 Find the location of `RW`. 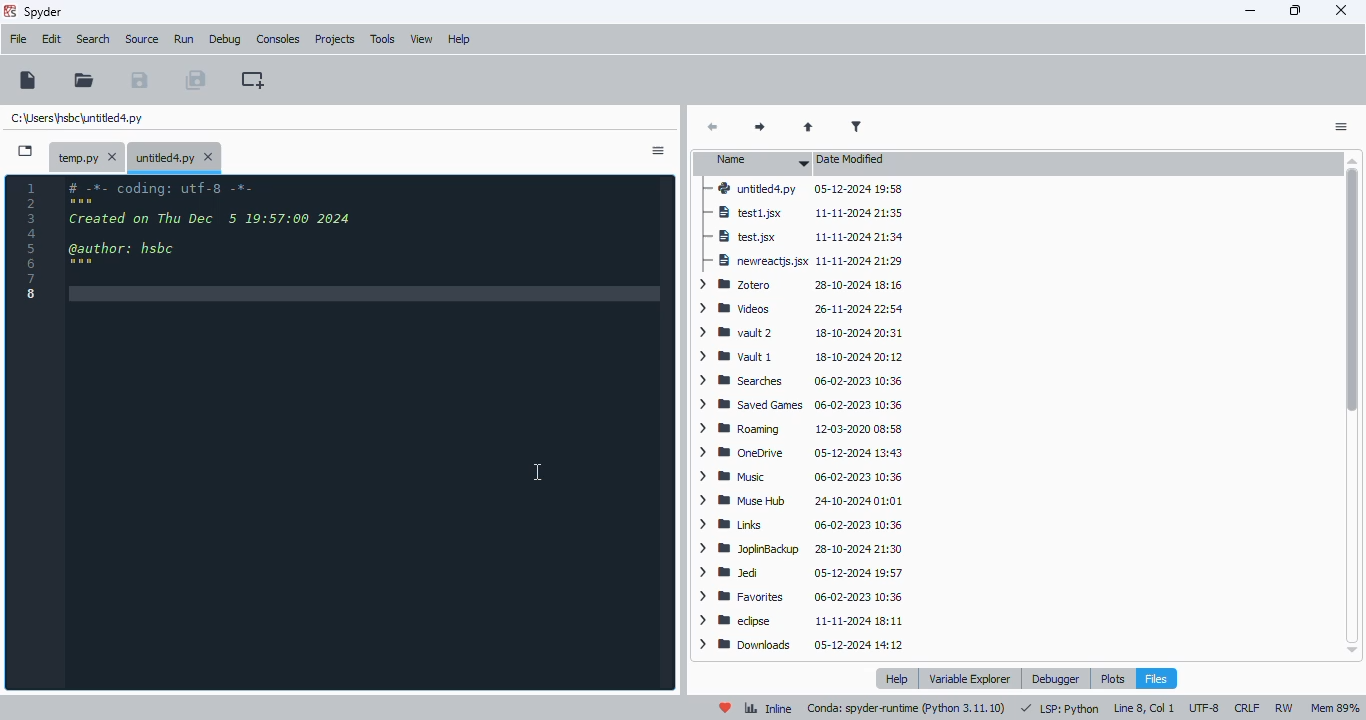

RW is located at coordinates (1284, 708).